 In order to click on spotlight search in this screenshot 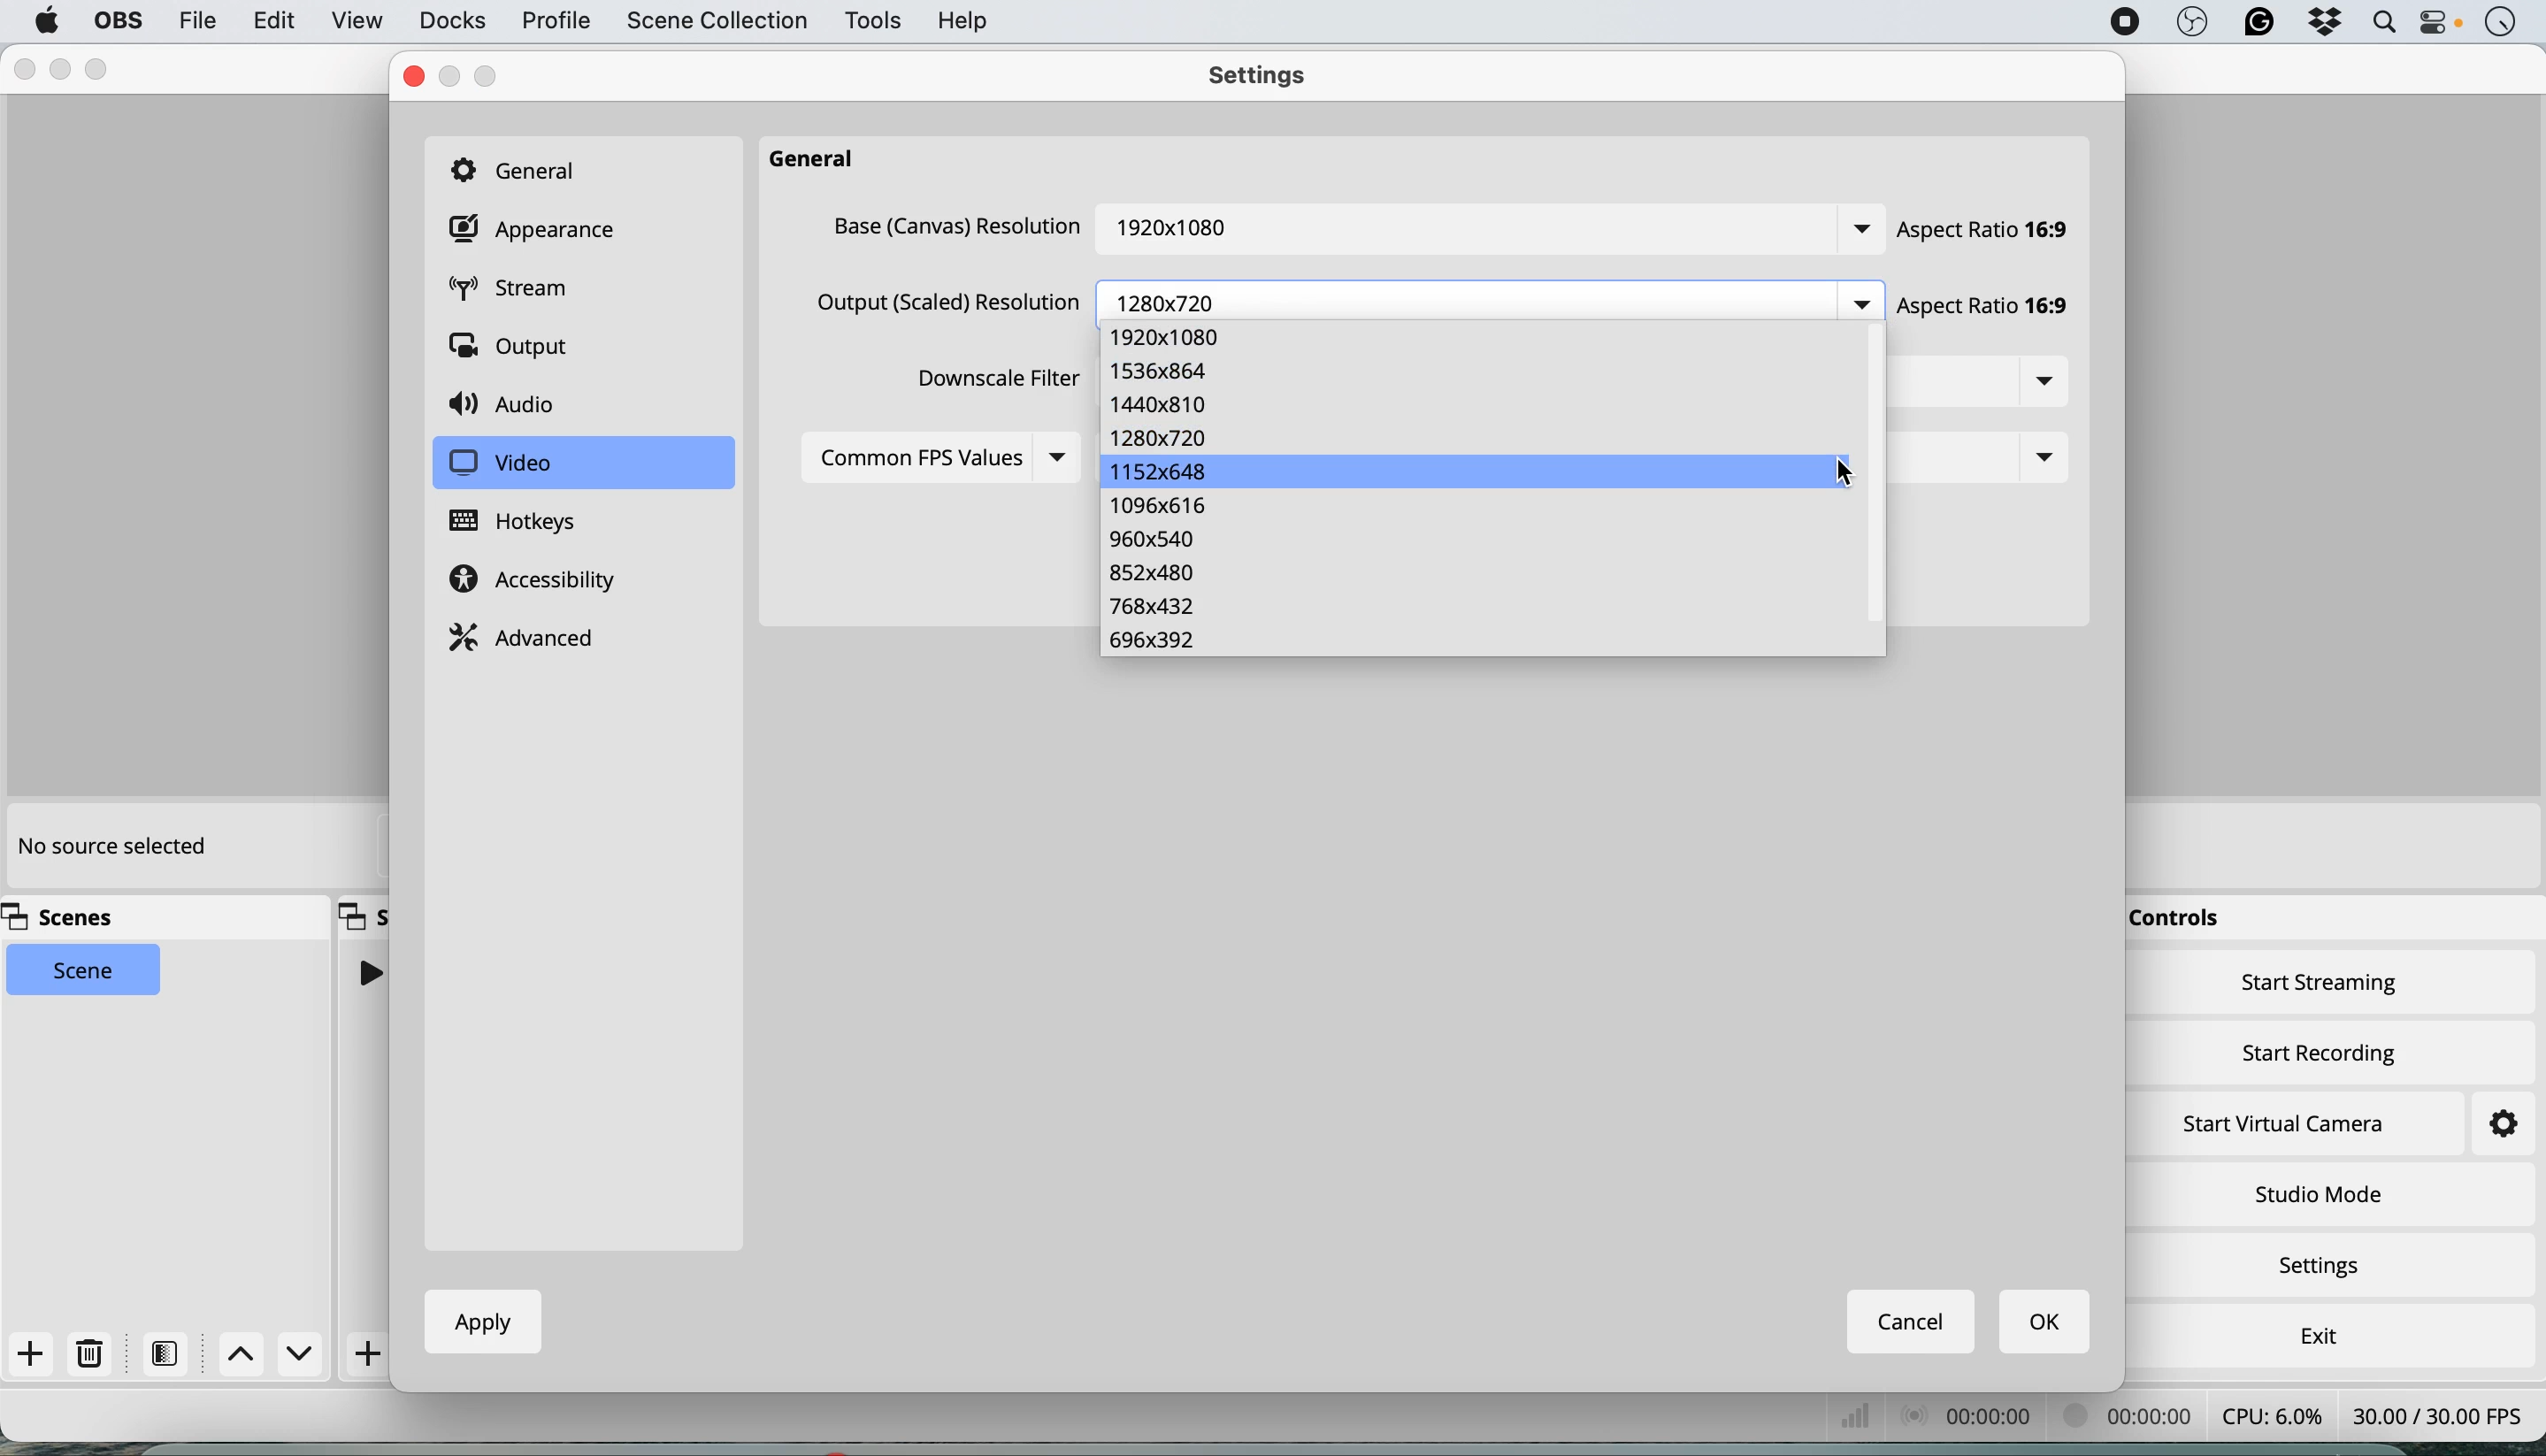, I will do `click(2383, 23)`.